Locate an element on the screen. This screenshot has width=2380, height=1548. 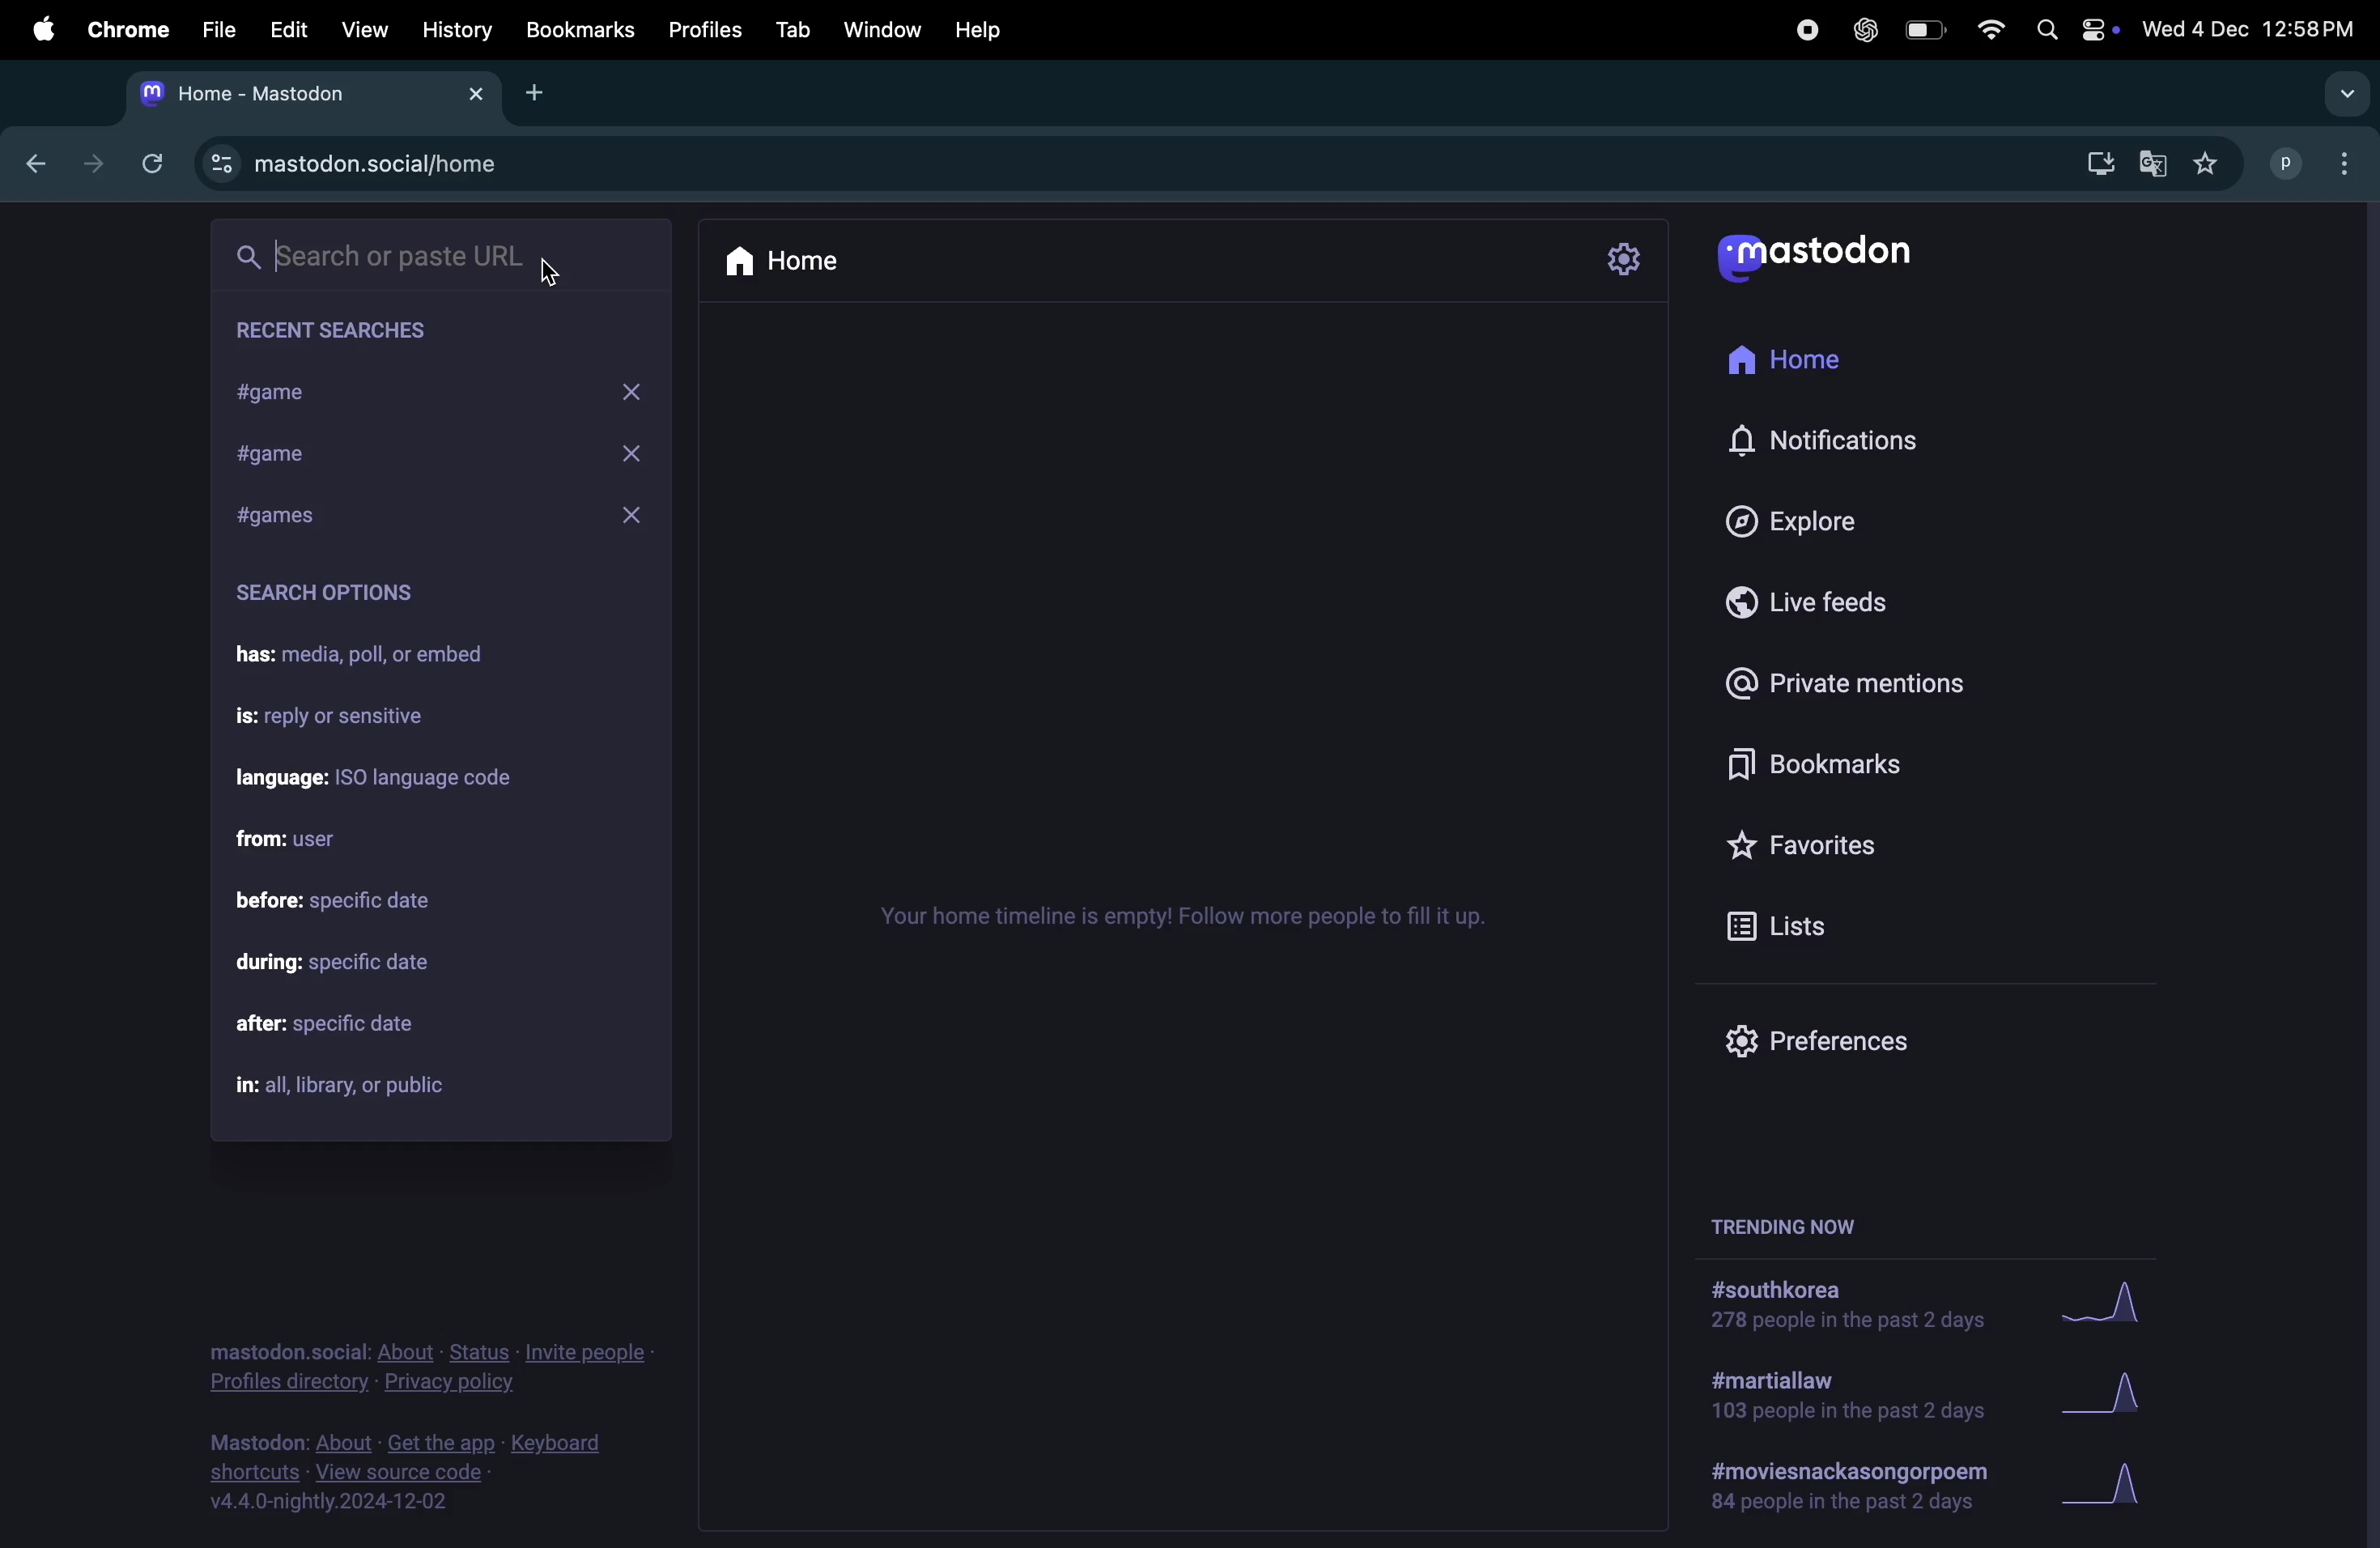
Recent searches is located at coordinates (366, 331).